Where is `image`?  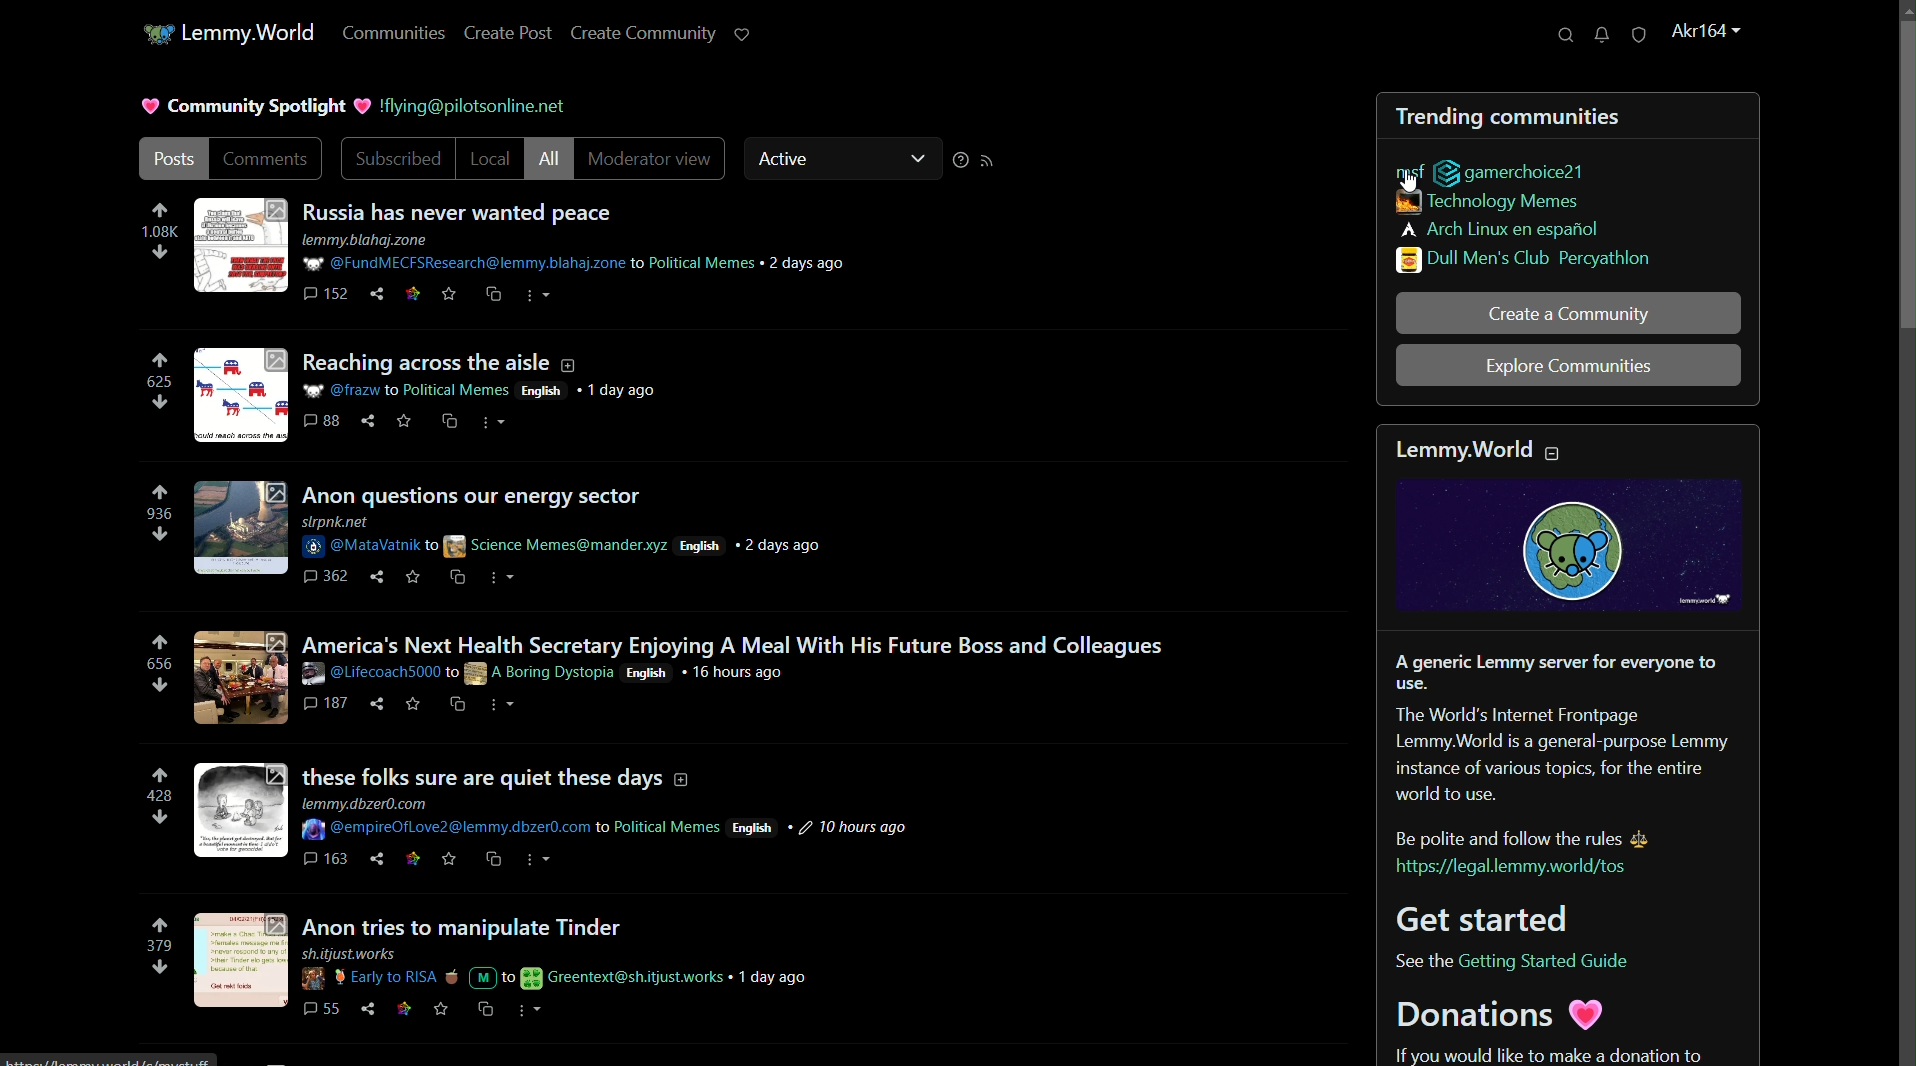
image is located at coordinates (241, 675).